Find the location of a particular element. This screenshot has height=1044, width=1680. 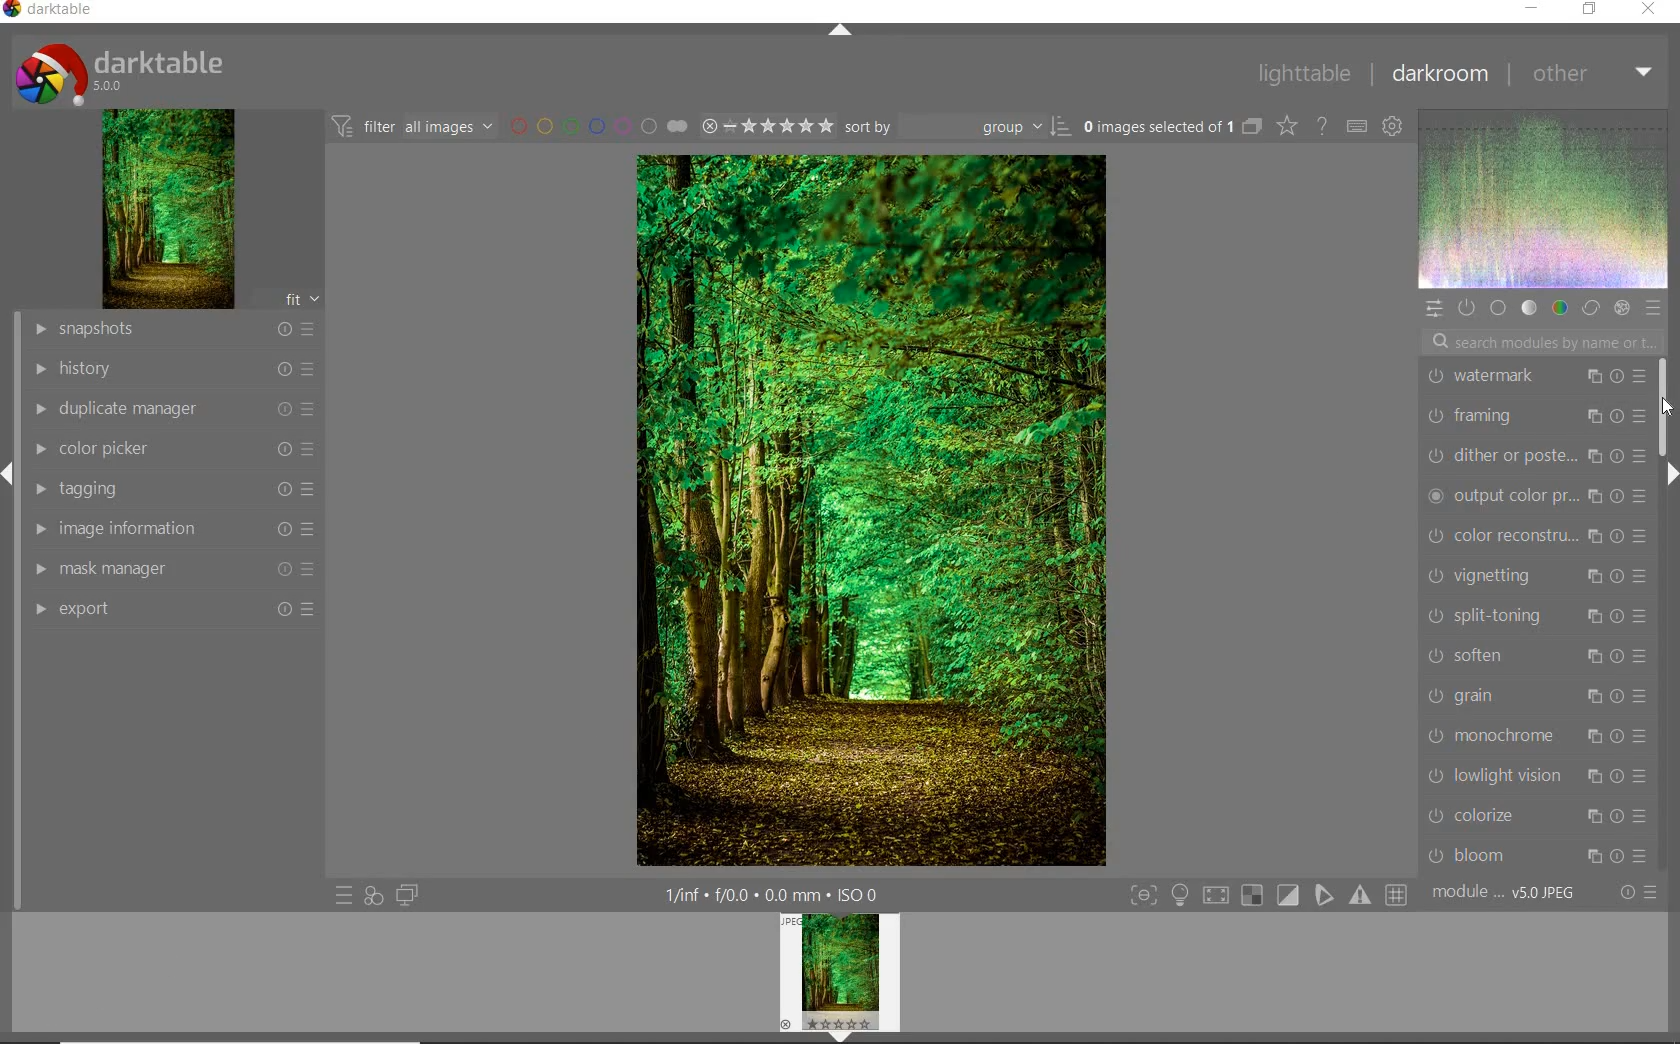

QUICK ACCESS TO PRESETS is located at coordinates (343, 894).